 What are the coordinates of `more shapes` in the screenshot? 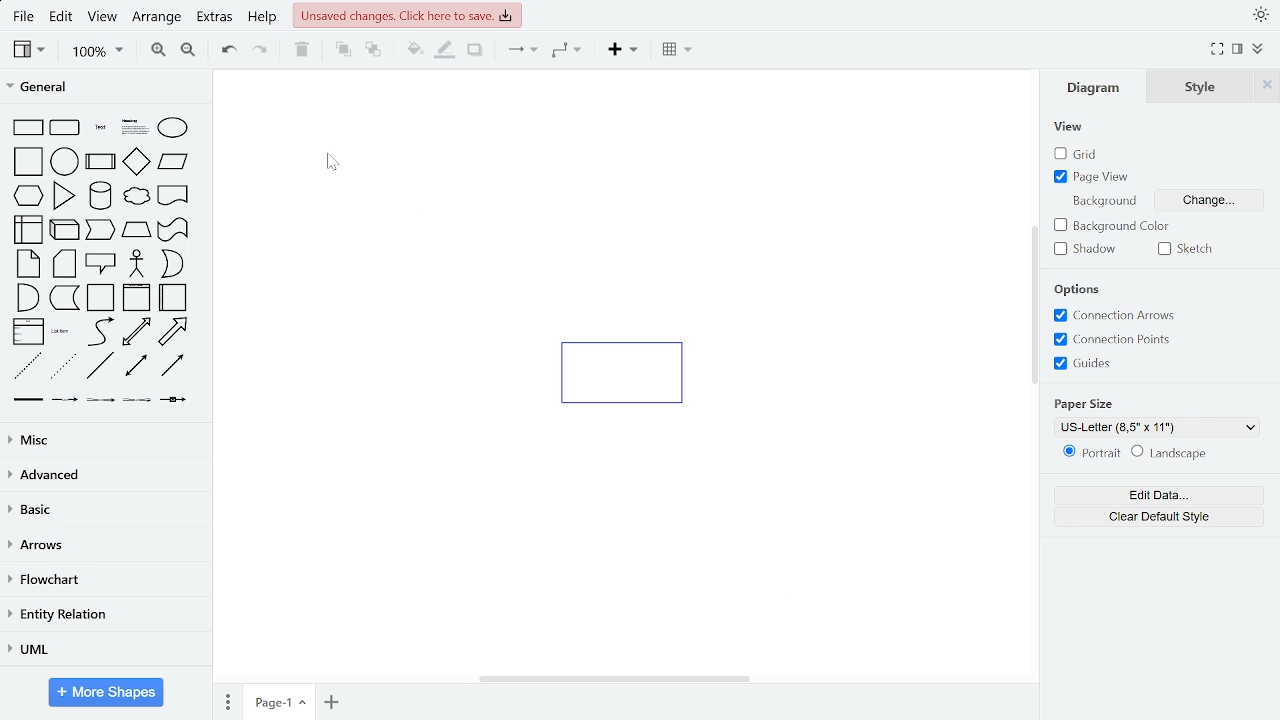 It's located at (107, 692).